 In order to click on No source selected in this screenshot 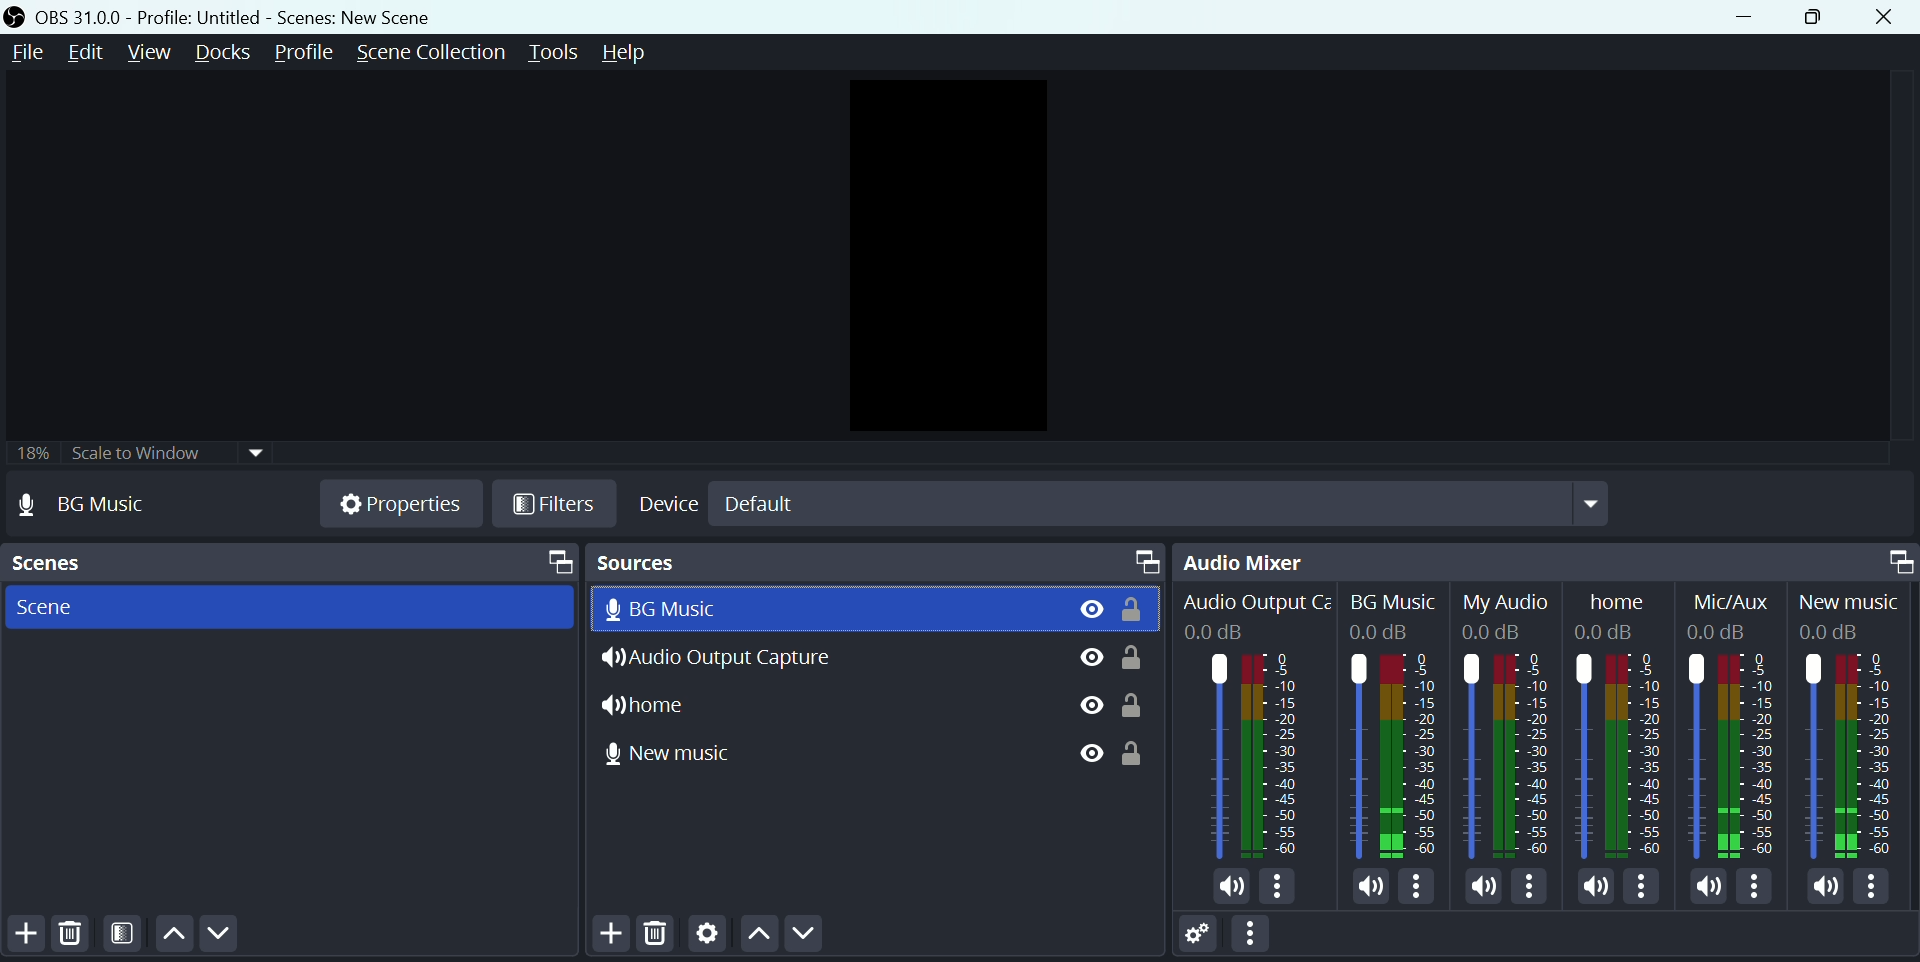, I will do `click(104, 505)`.